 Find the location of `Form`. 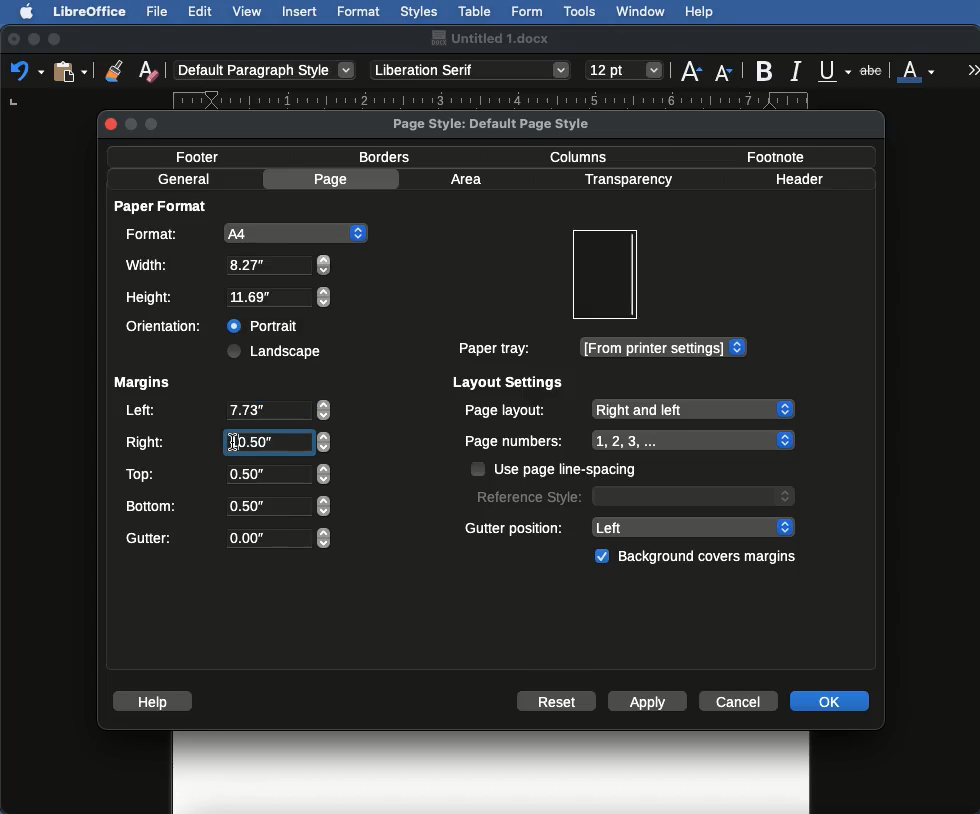

Form is located at coordinates (527, 12).